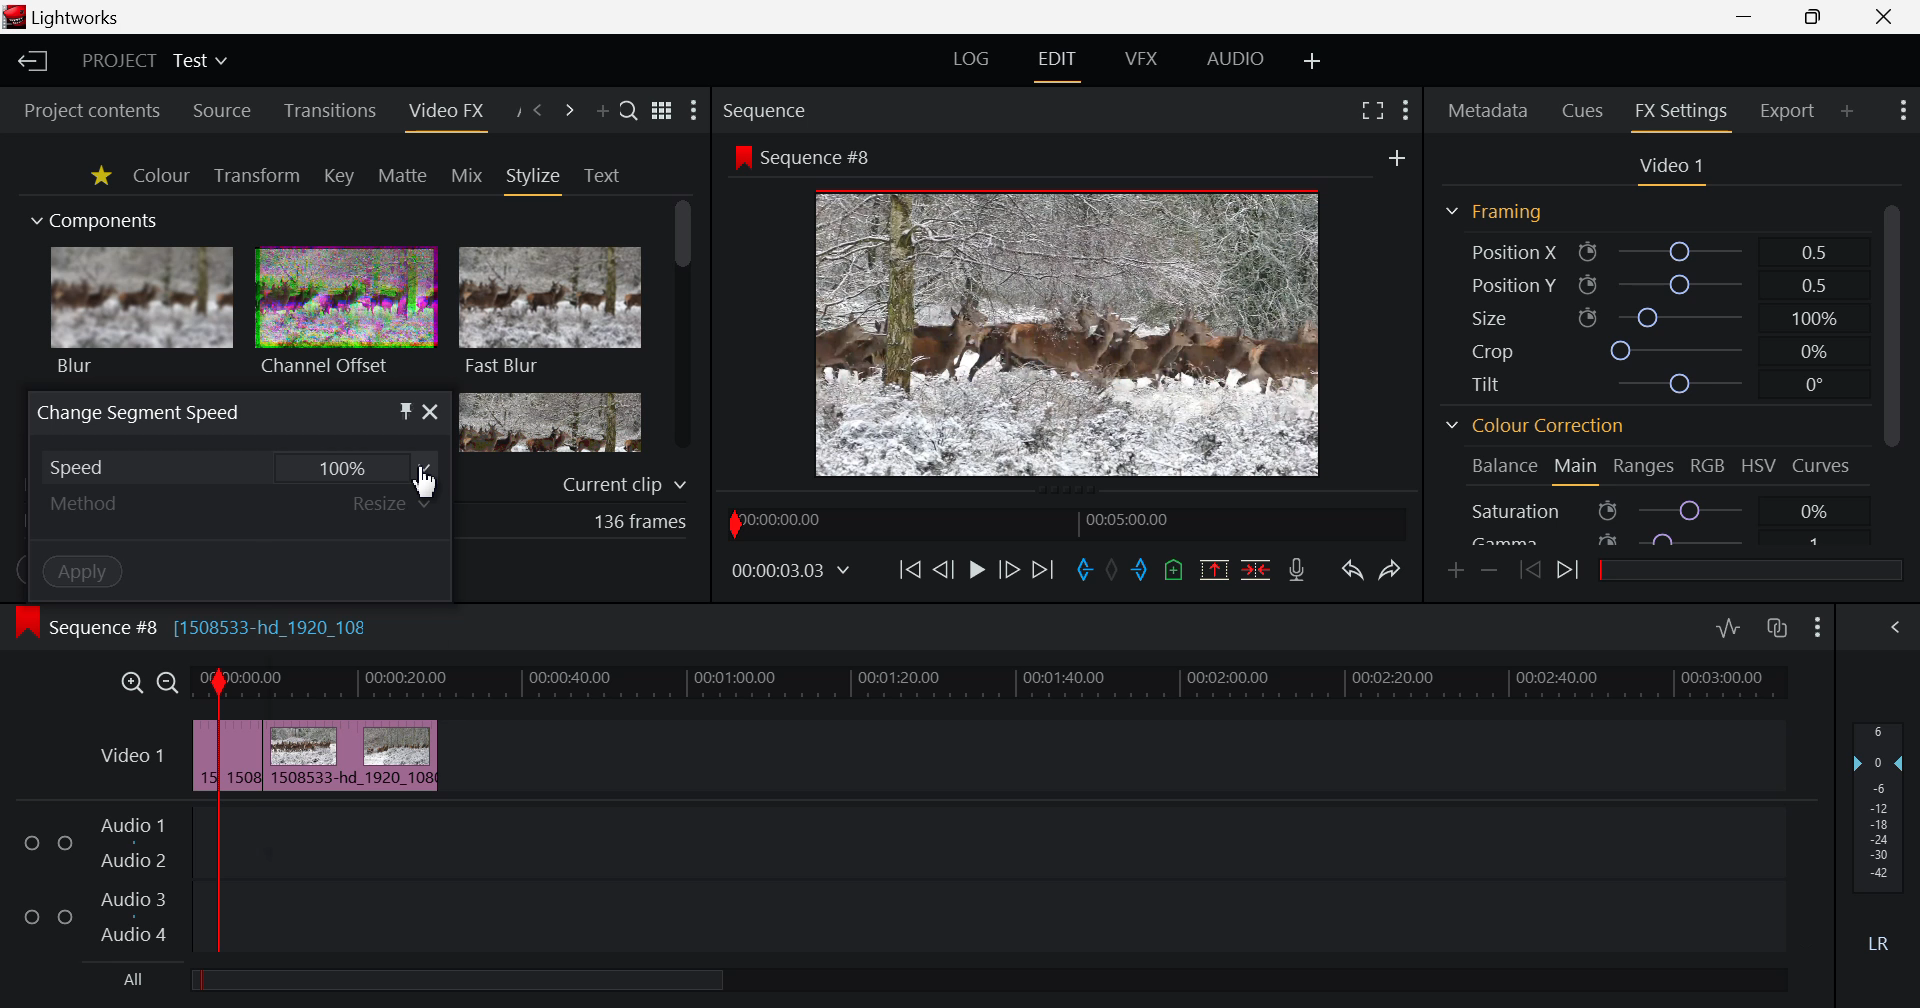 The image size is (1920, 1008). I want to click on 00:00:00, so click(780, 518).